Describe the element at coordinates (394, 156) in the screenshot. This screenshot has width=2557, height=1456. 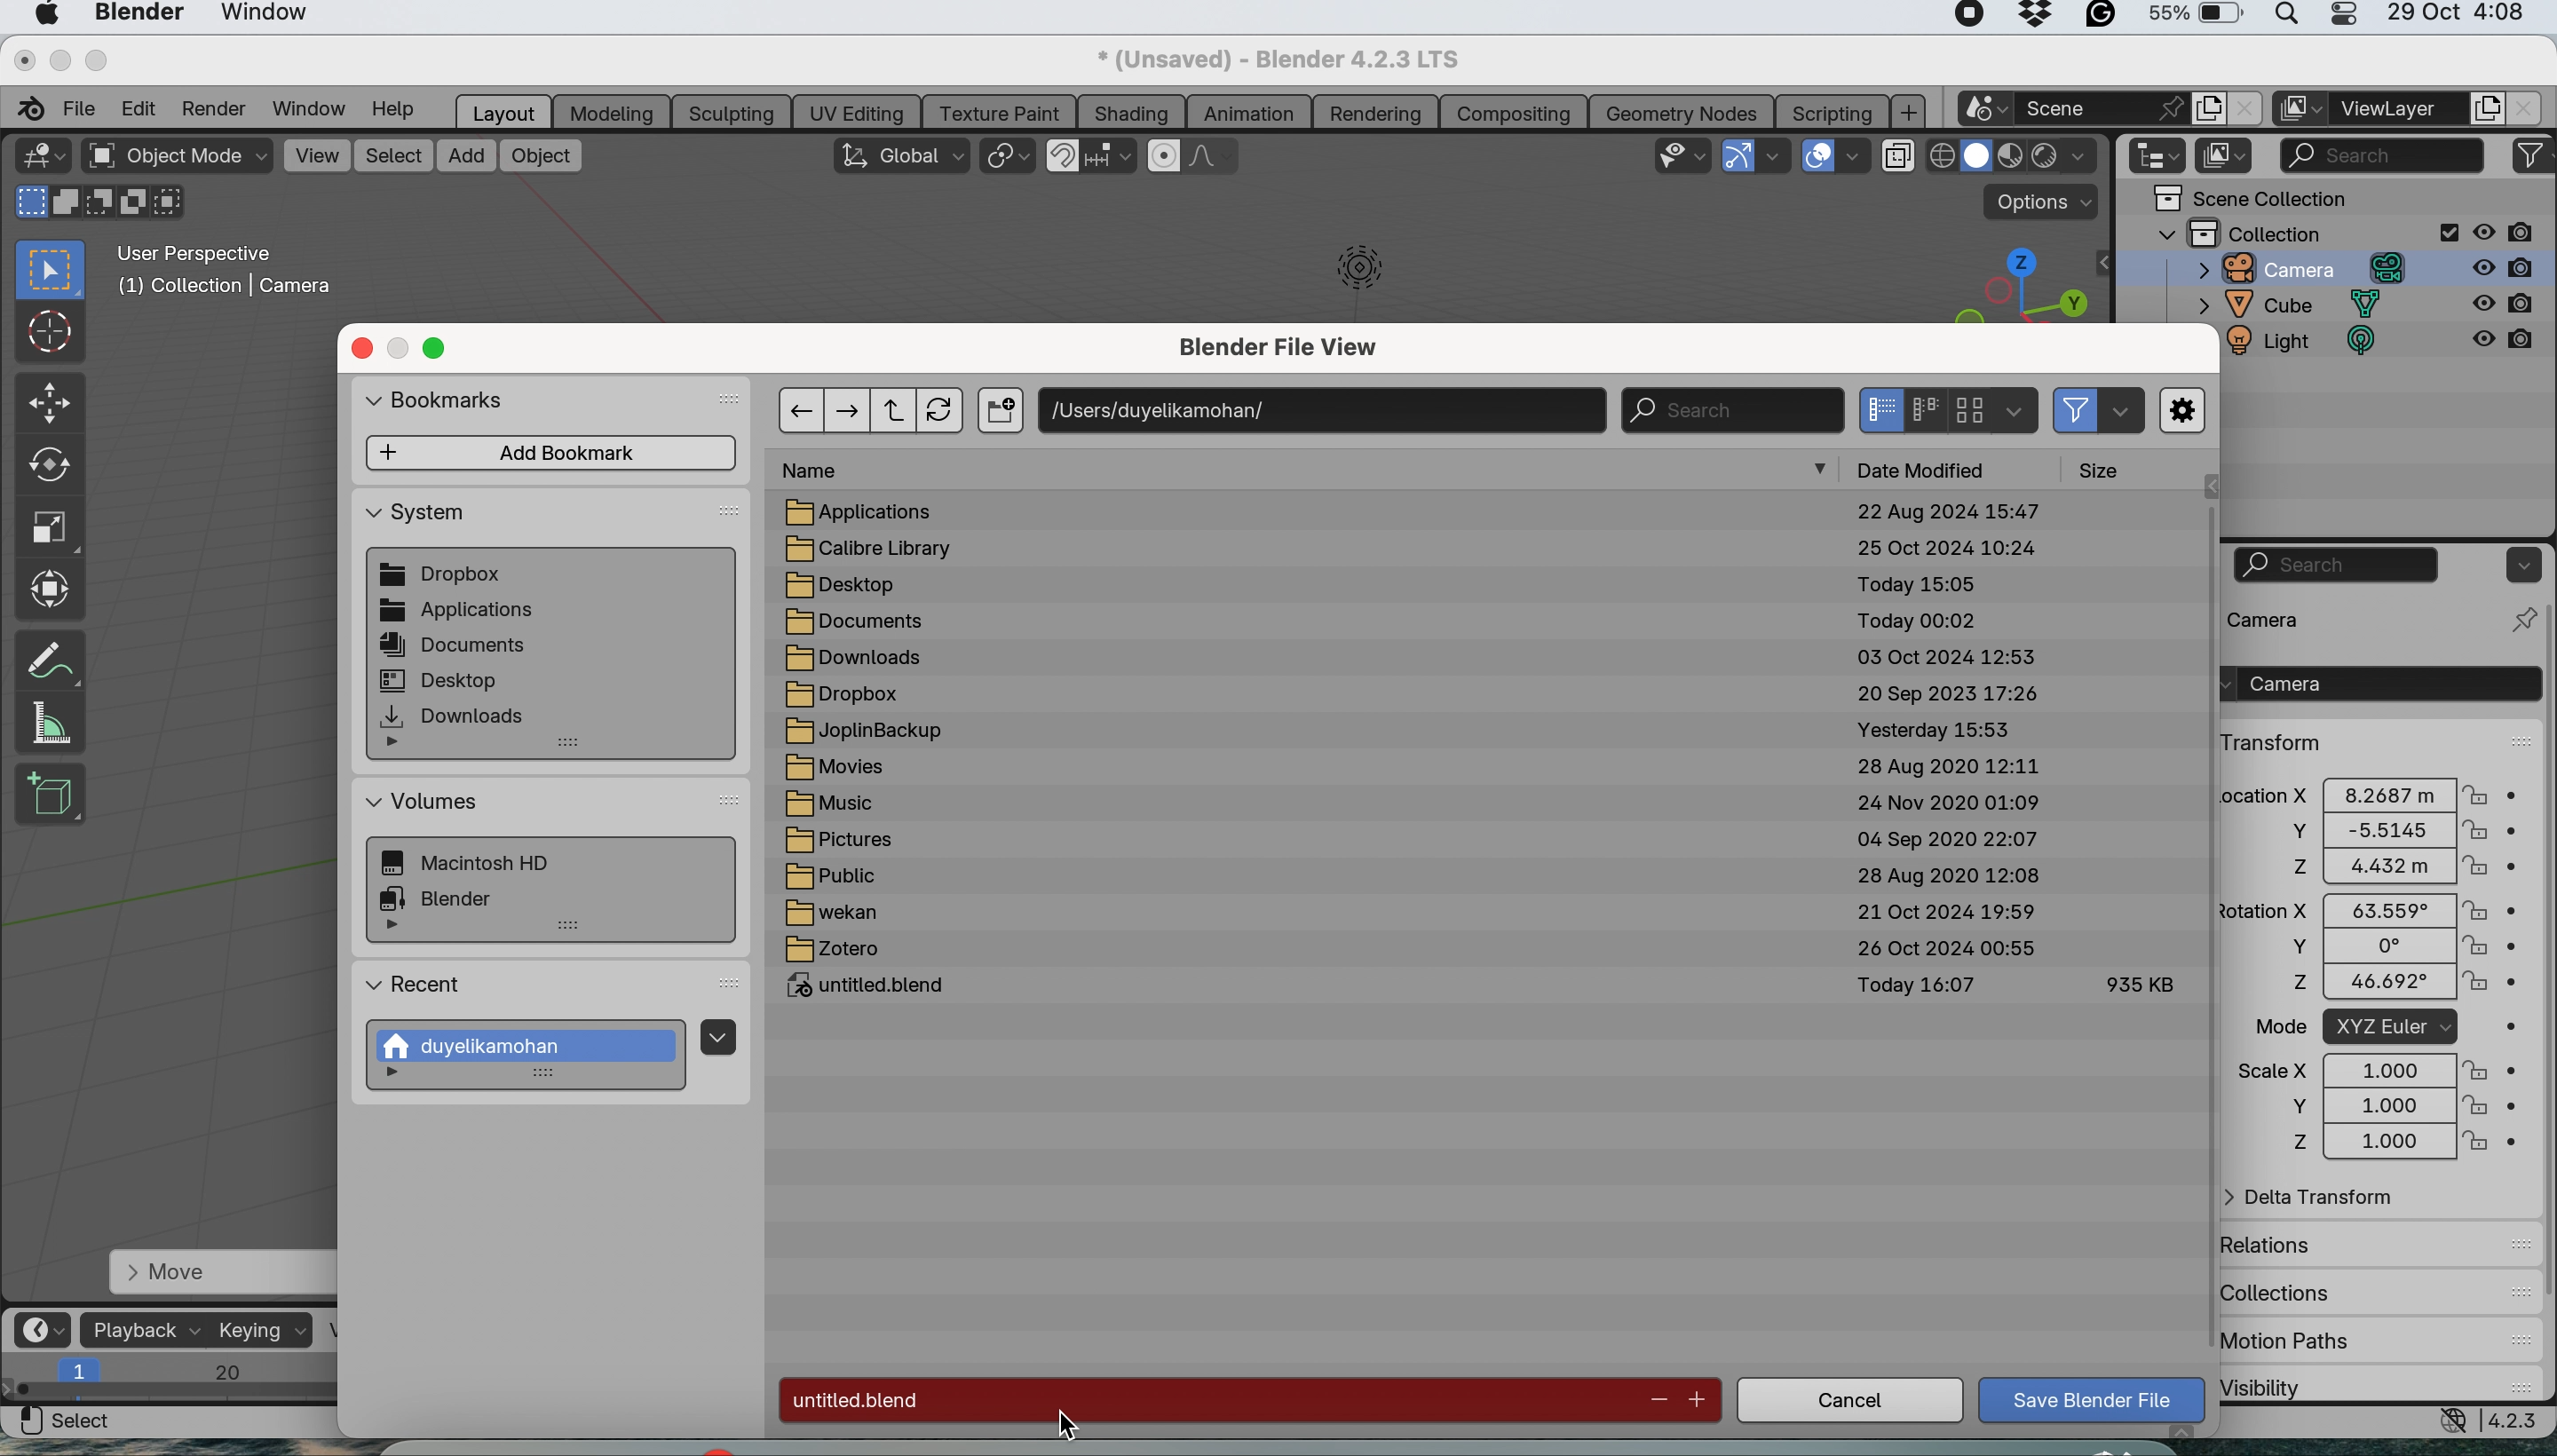
I see `select` at that location.